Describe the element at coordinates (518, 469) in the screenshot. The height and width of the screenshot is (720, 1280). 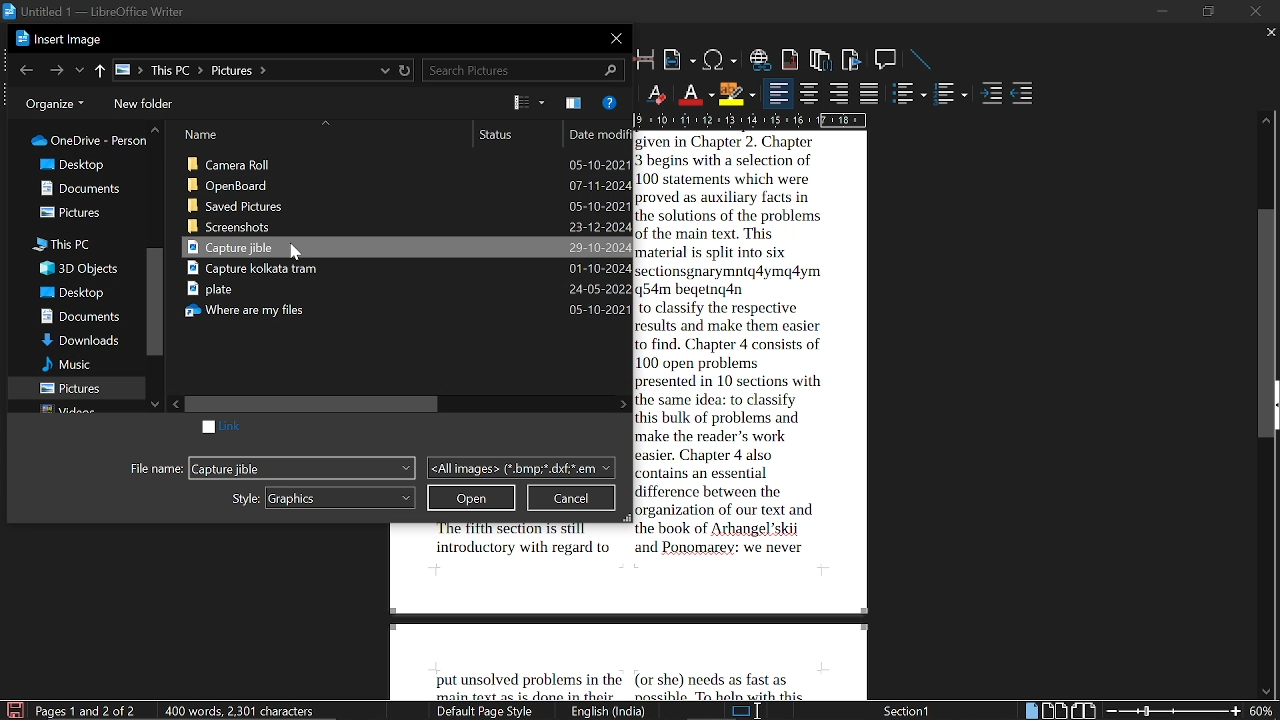
I see `file type` at that location.